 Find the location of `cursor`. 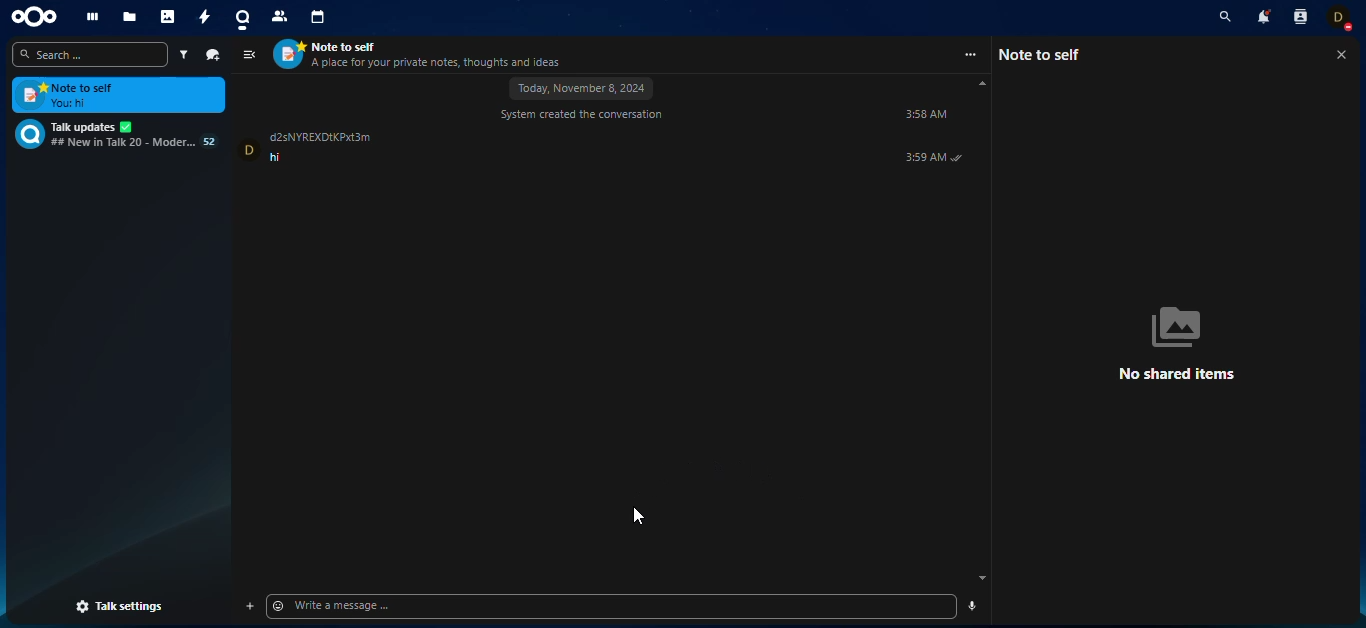

cursor is located at coordinates (632, 514).